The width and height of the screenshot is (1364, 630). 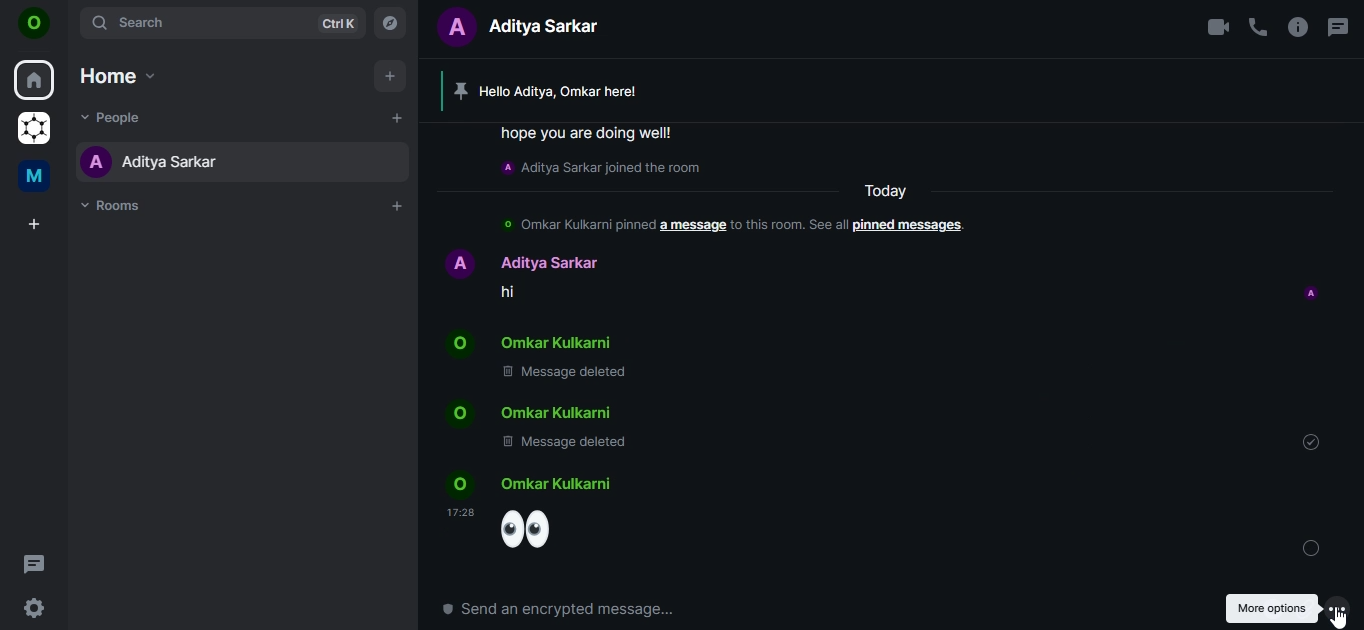 What do you see at coordinates (148, 161) in the screenshot?
I see `aditya sarkar` at bounding box center [148, 161].